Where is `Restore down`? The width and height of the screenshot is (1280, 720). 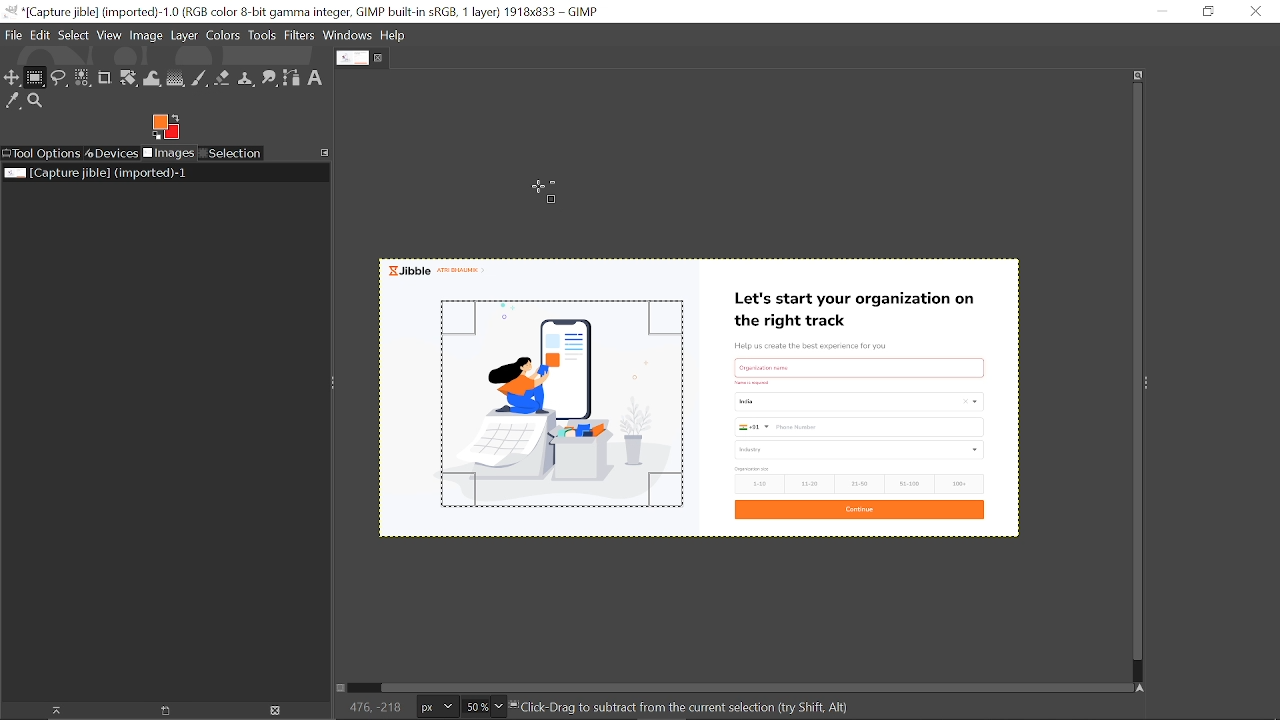
Restore down is located at coordinates (1202, 12).